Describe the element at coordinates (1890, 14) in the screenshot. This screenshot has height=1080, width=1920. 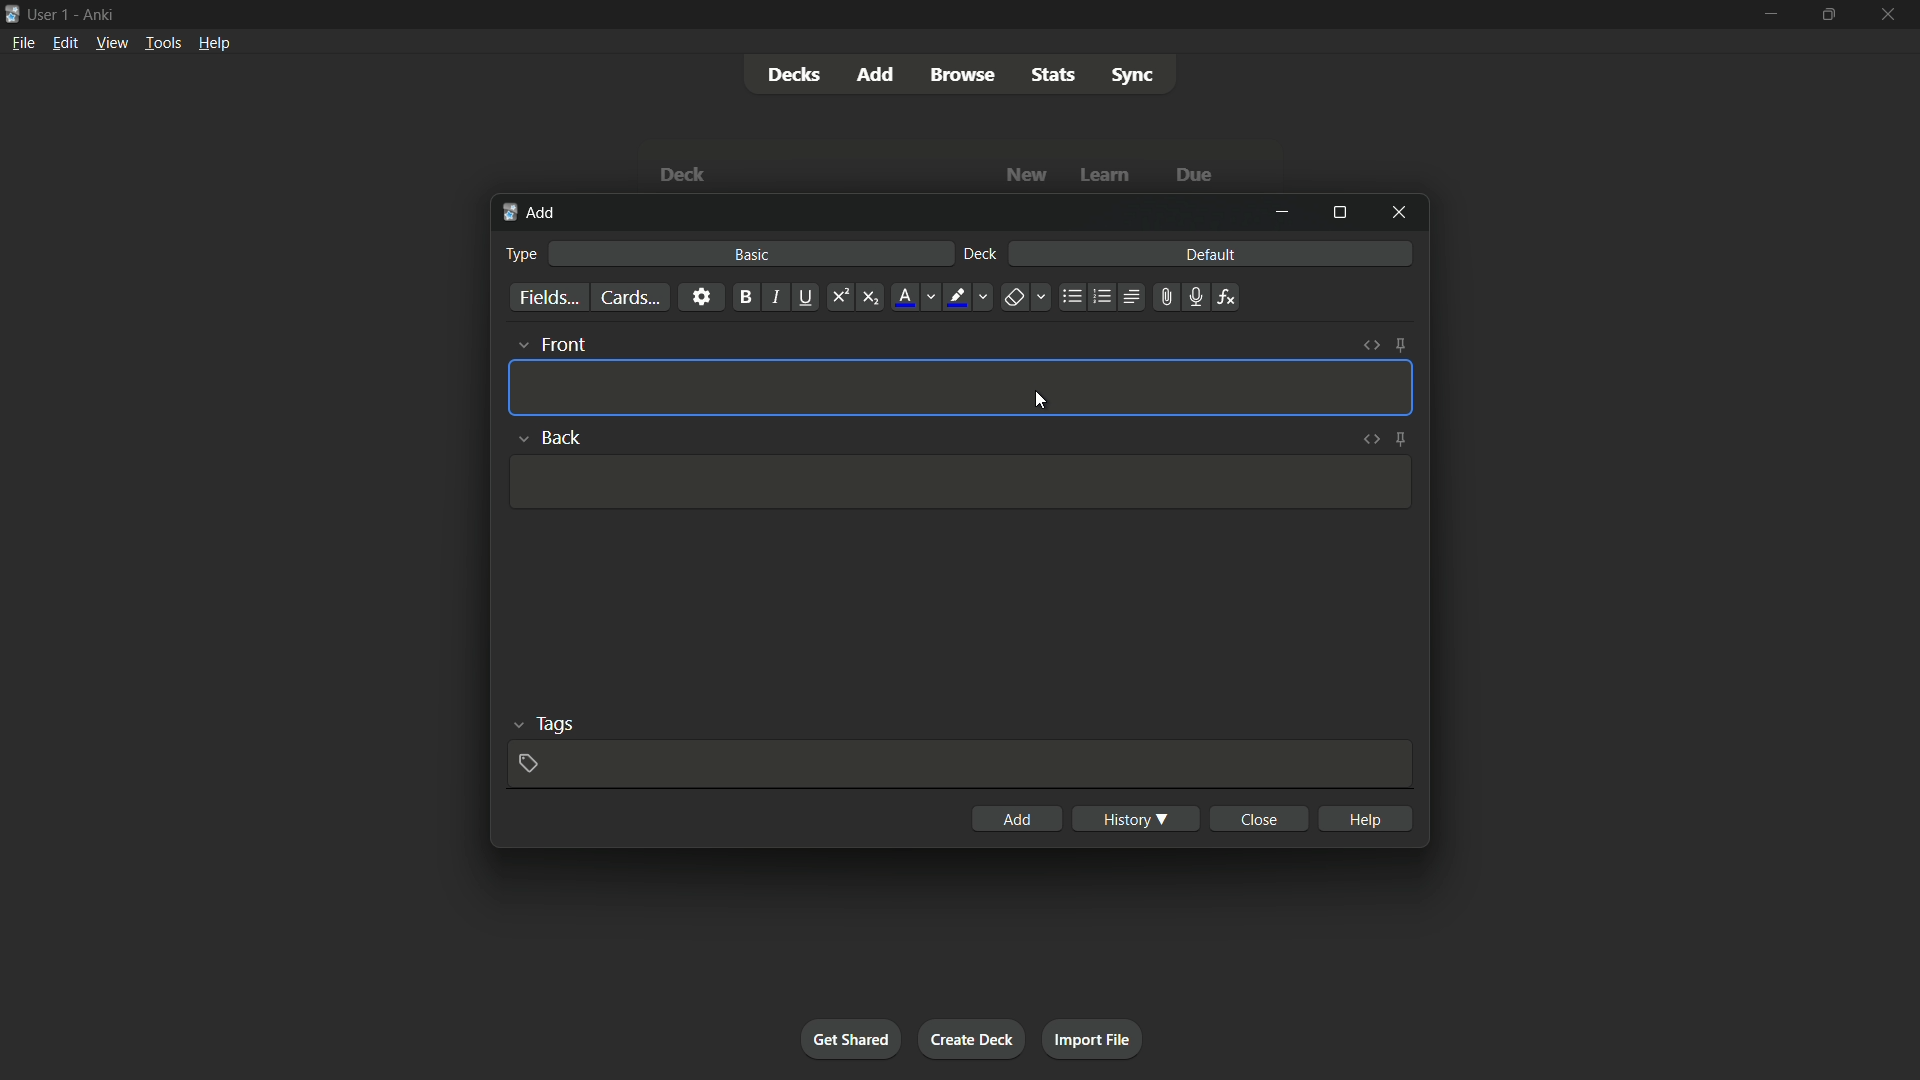
I see `close app` at that location.